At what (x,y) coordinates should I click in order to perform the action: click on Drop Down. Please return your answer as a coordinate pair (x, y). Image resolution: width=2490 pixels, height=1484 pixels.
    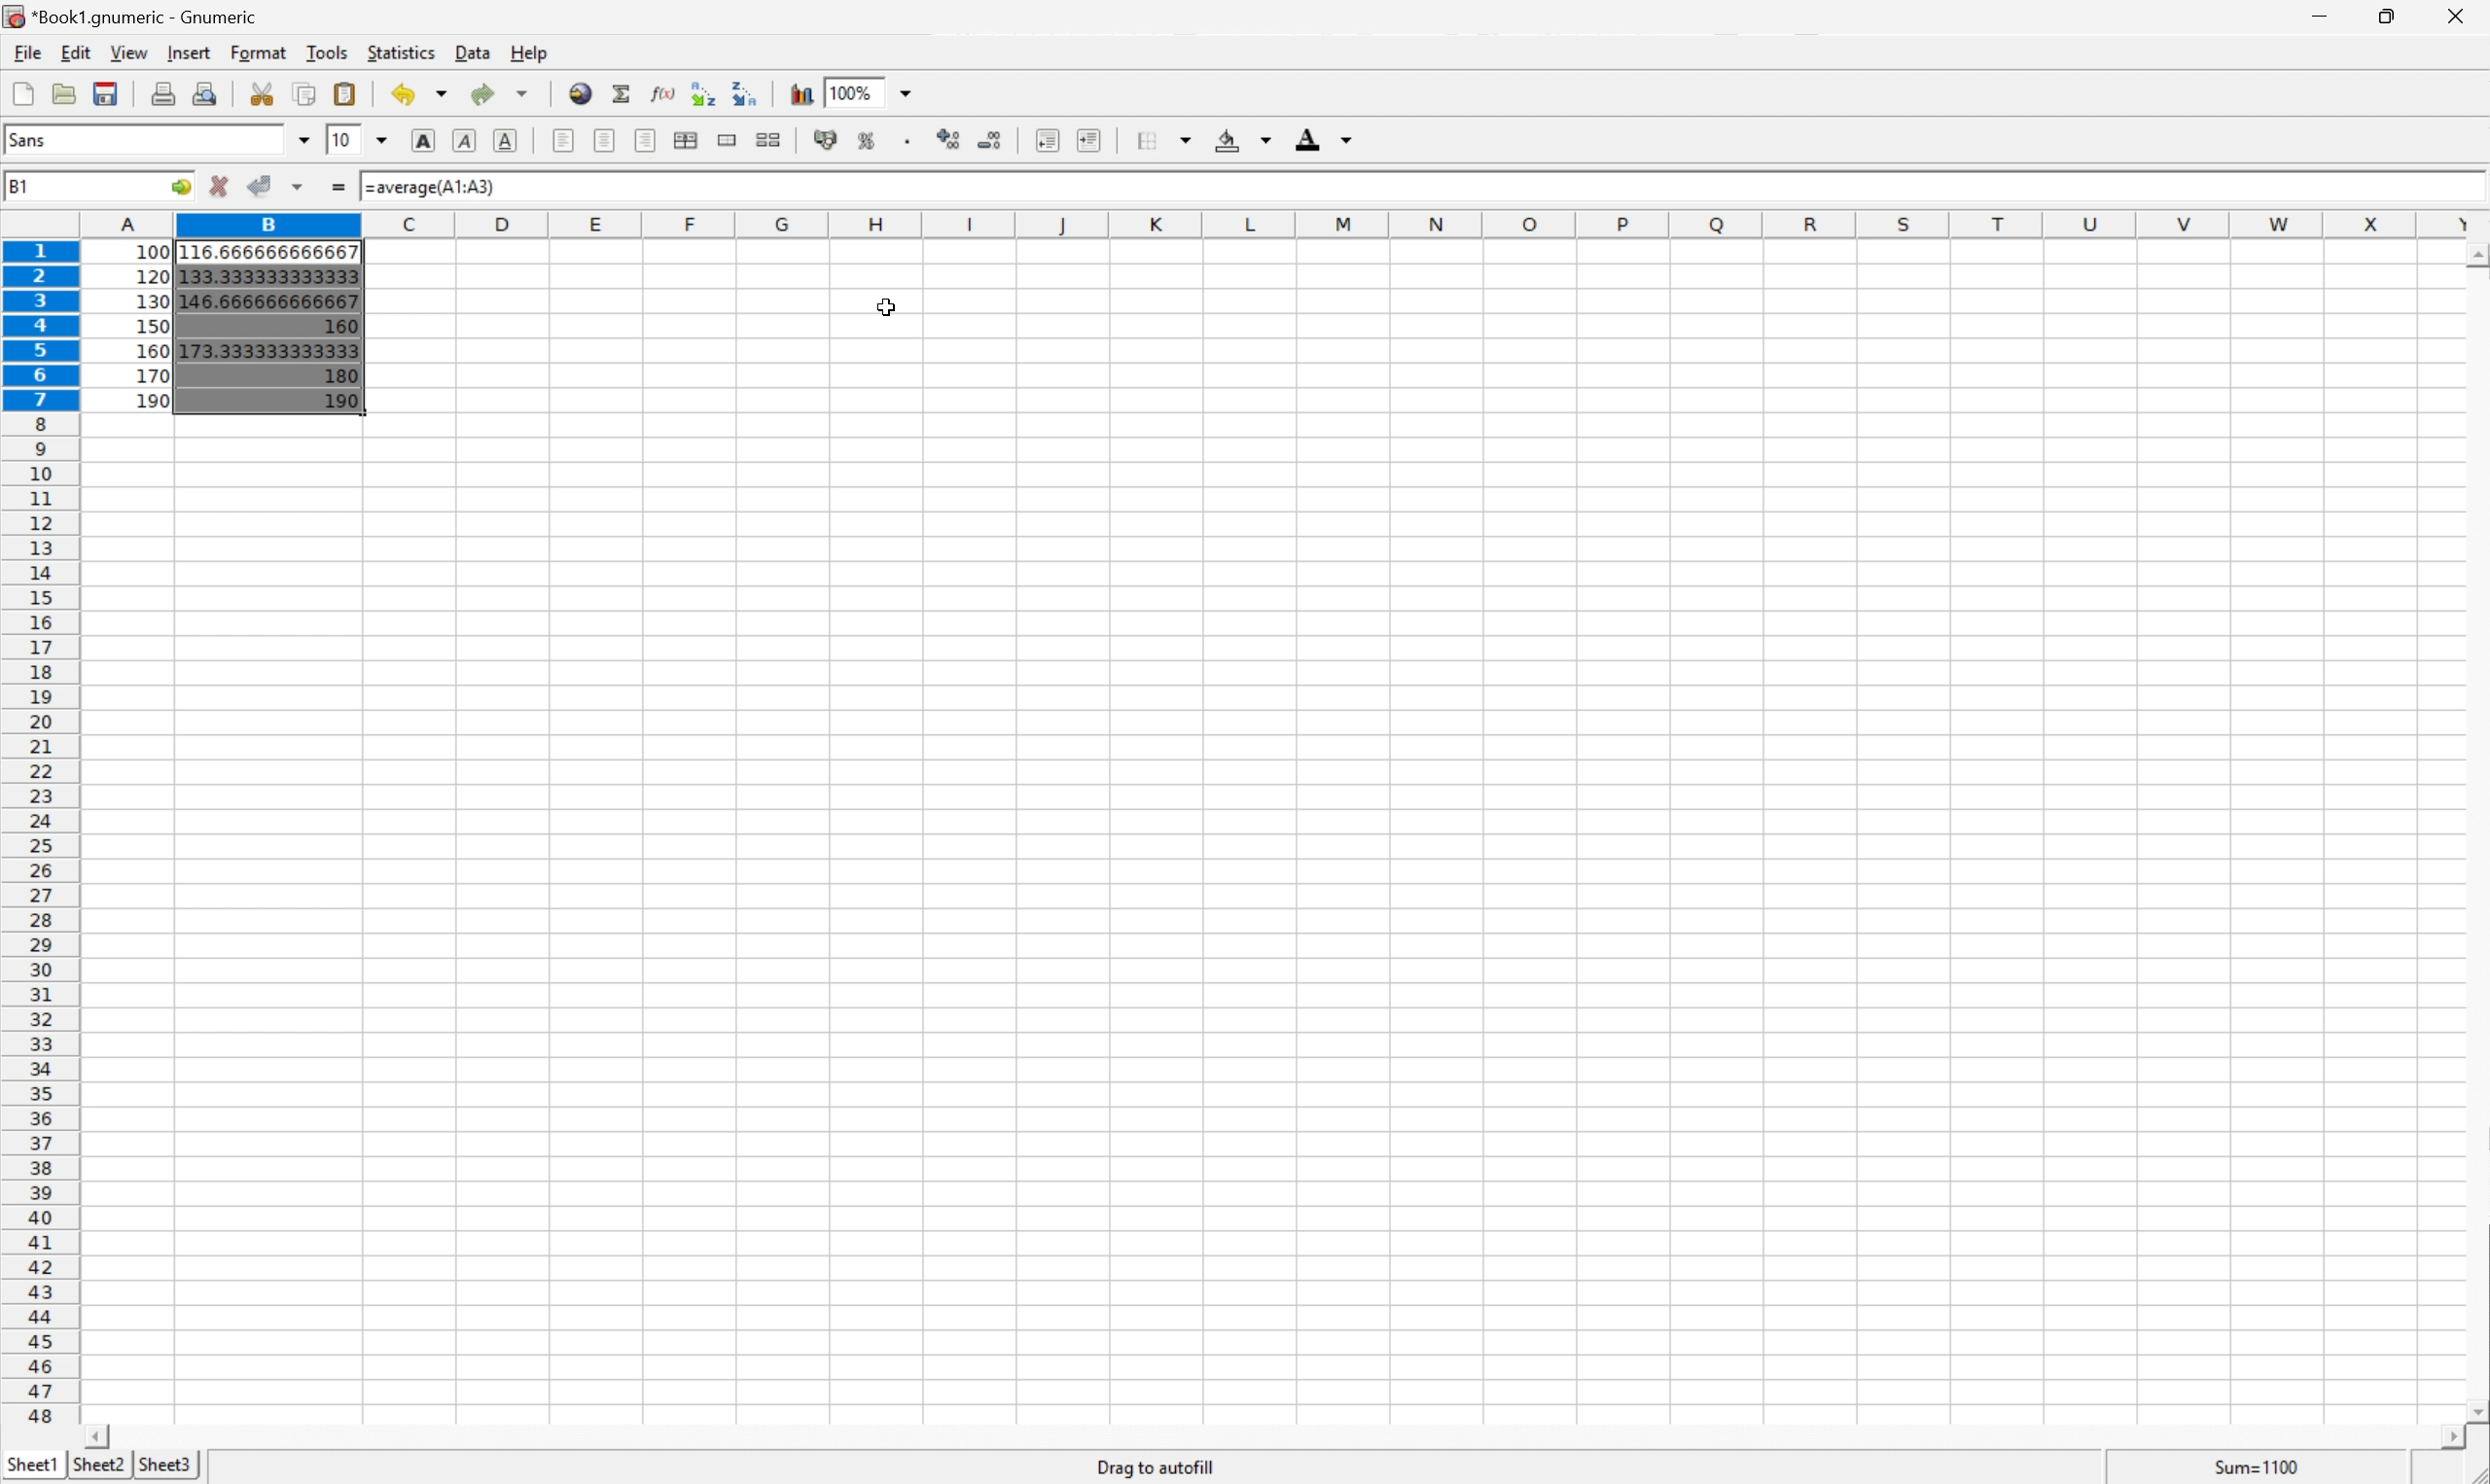
    Looking at the image, I should click on (385, 140).